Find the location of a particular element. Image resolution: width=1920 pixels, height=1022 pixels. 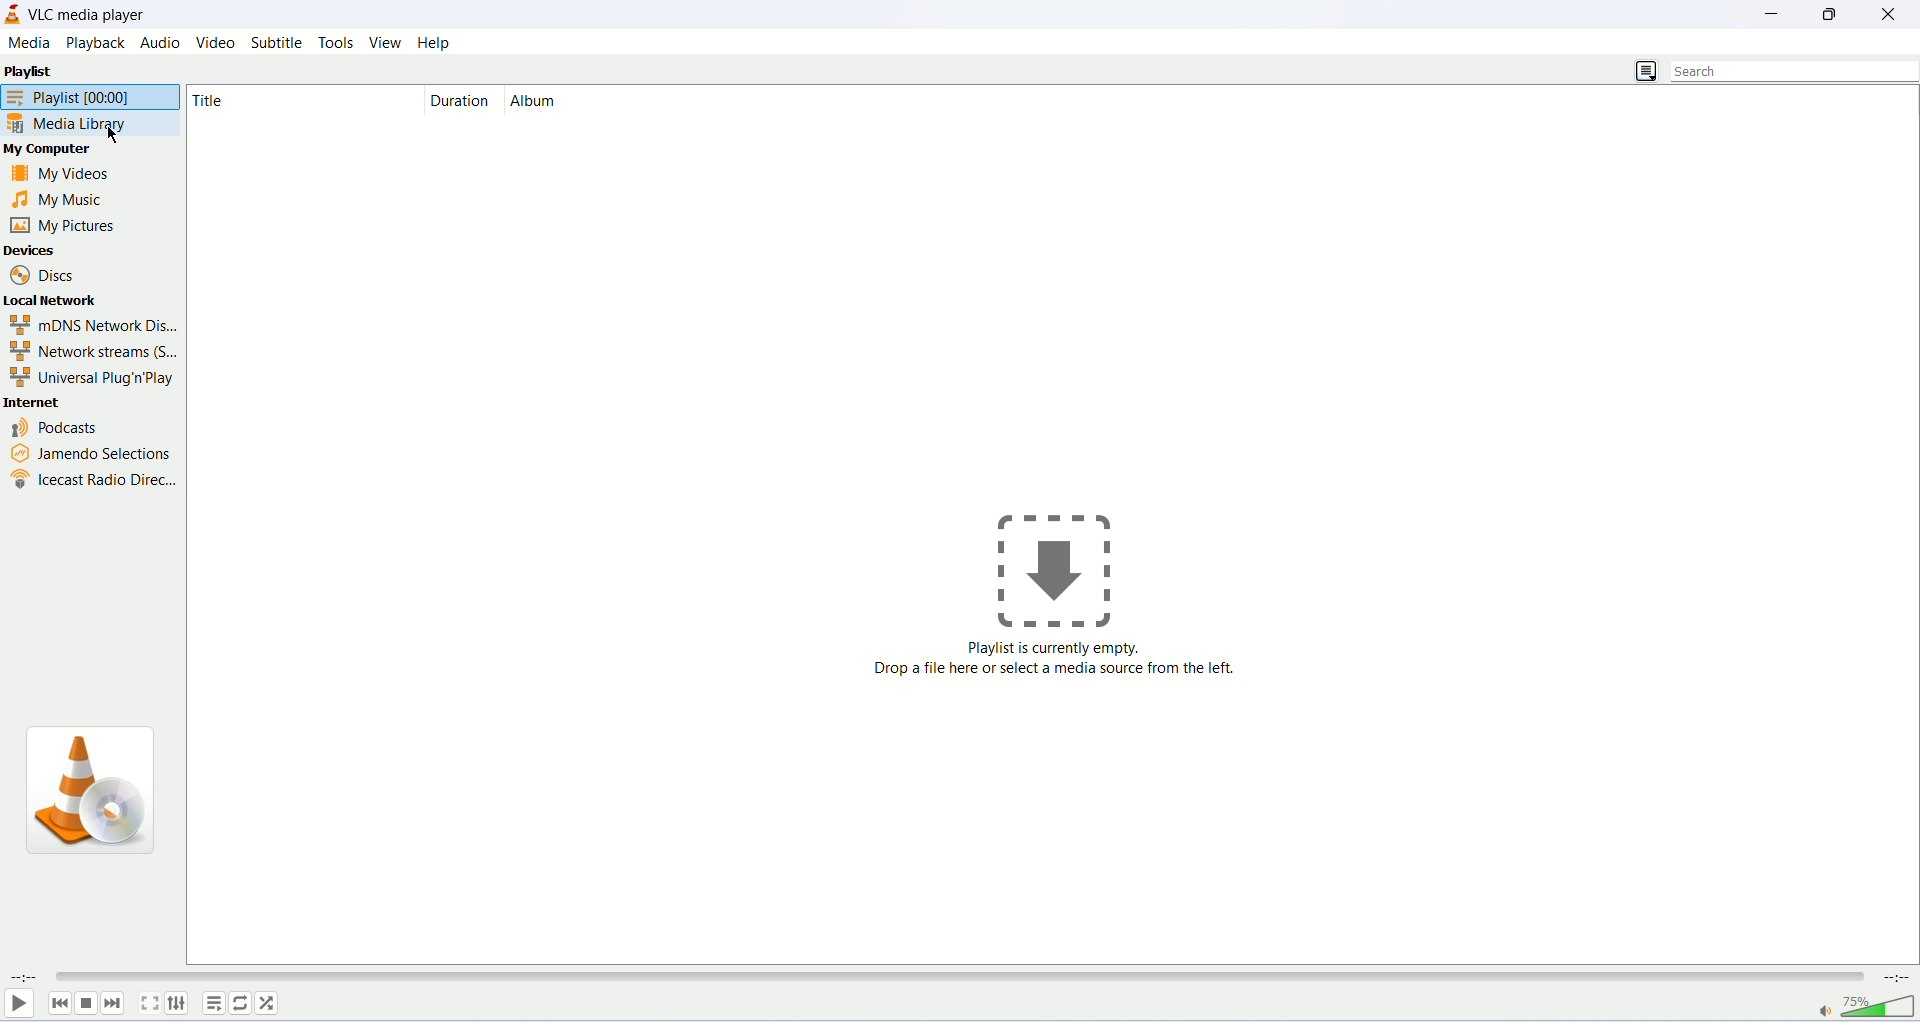

elapsed time is located at coordinates (23, 976).